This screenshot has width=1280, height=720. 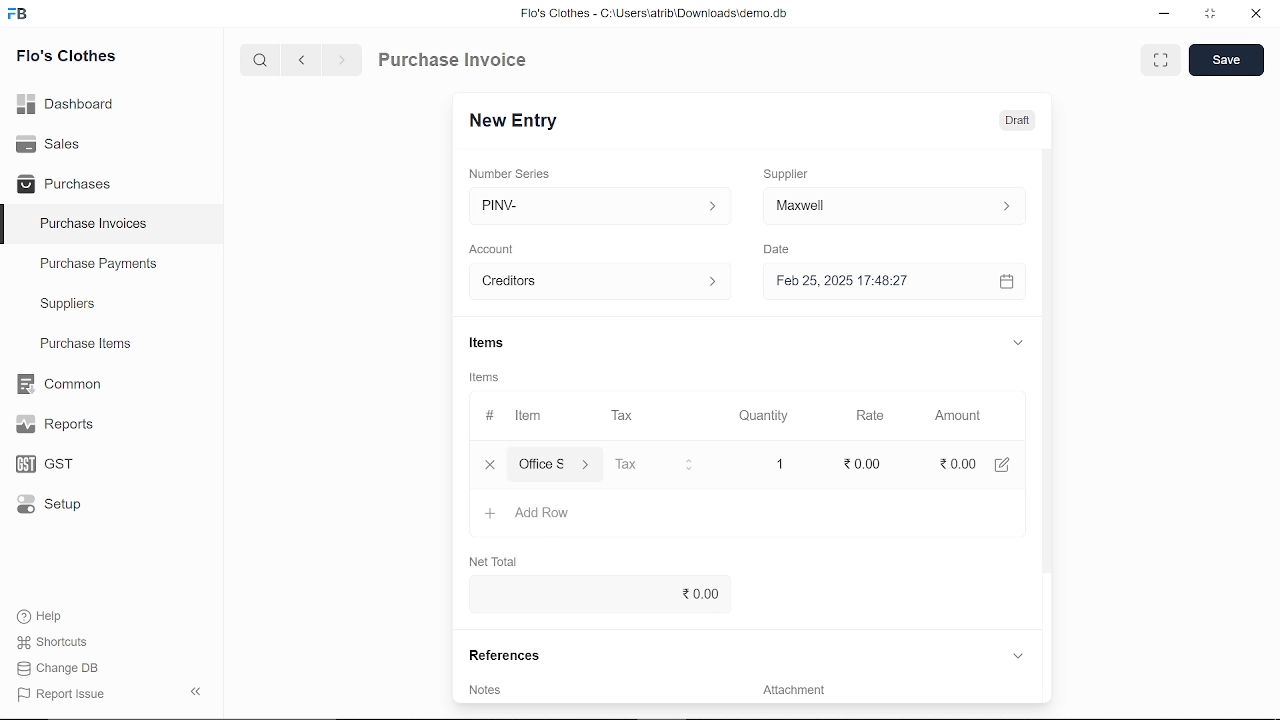 I want to click on Net Total, so click(x=500, y=560).